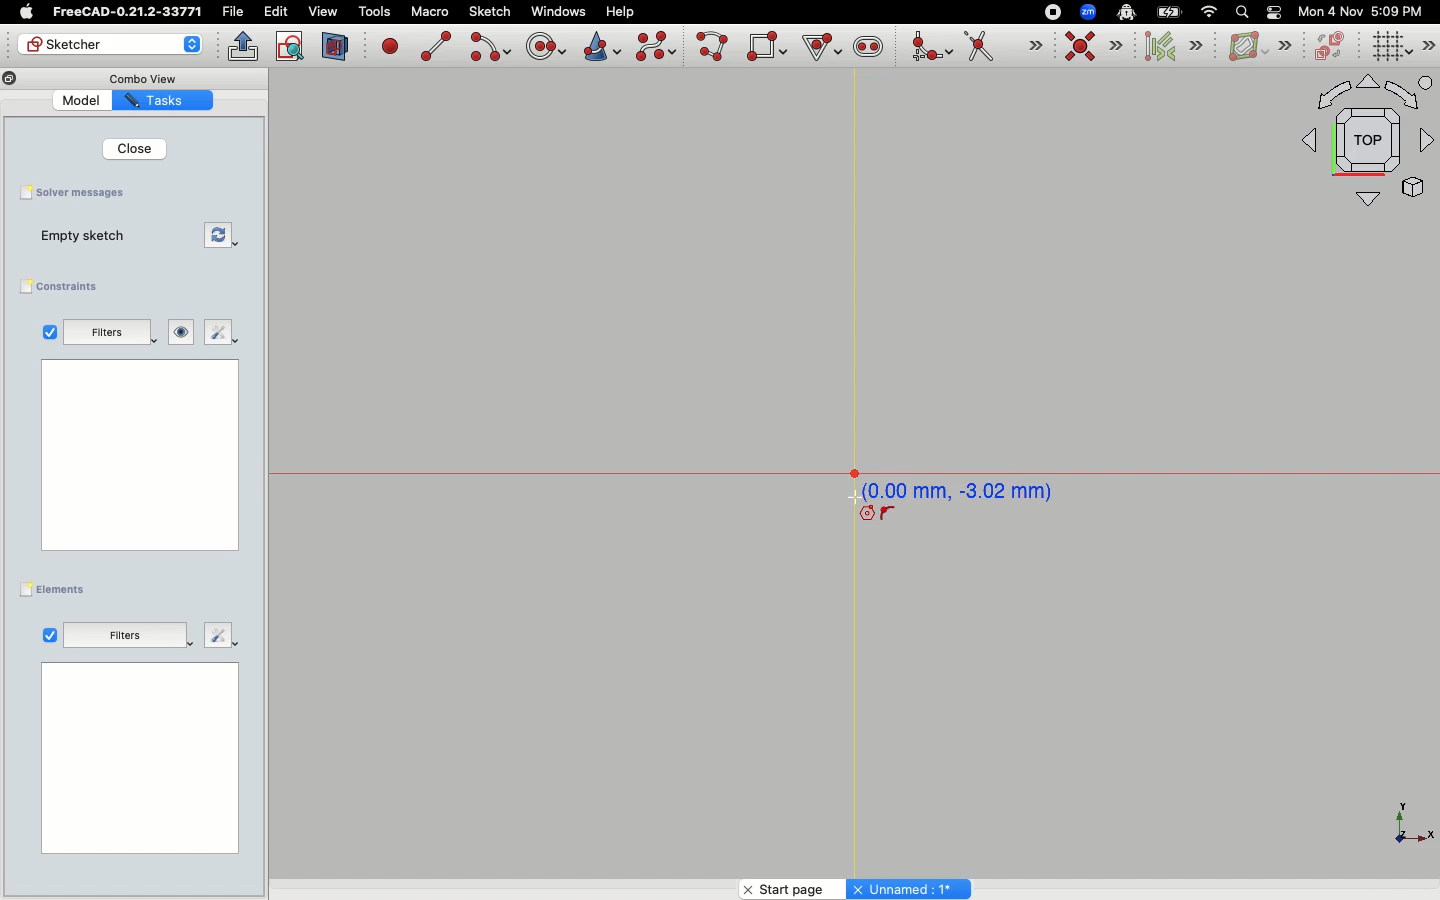 The height and width of the screenshot is (900, 1440). Describe the element at coordinates (879, 515) in the screenshot. I see `Cursor` at that location.